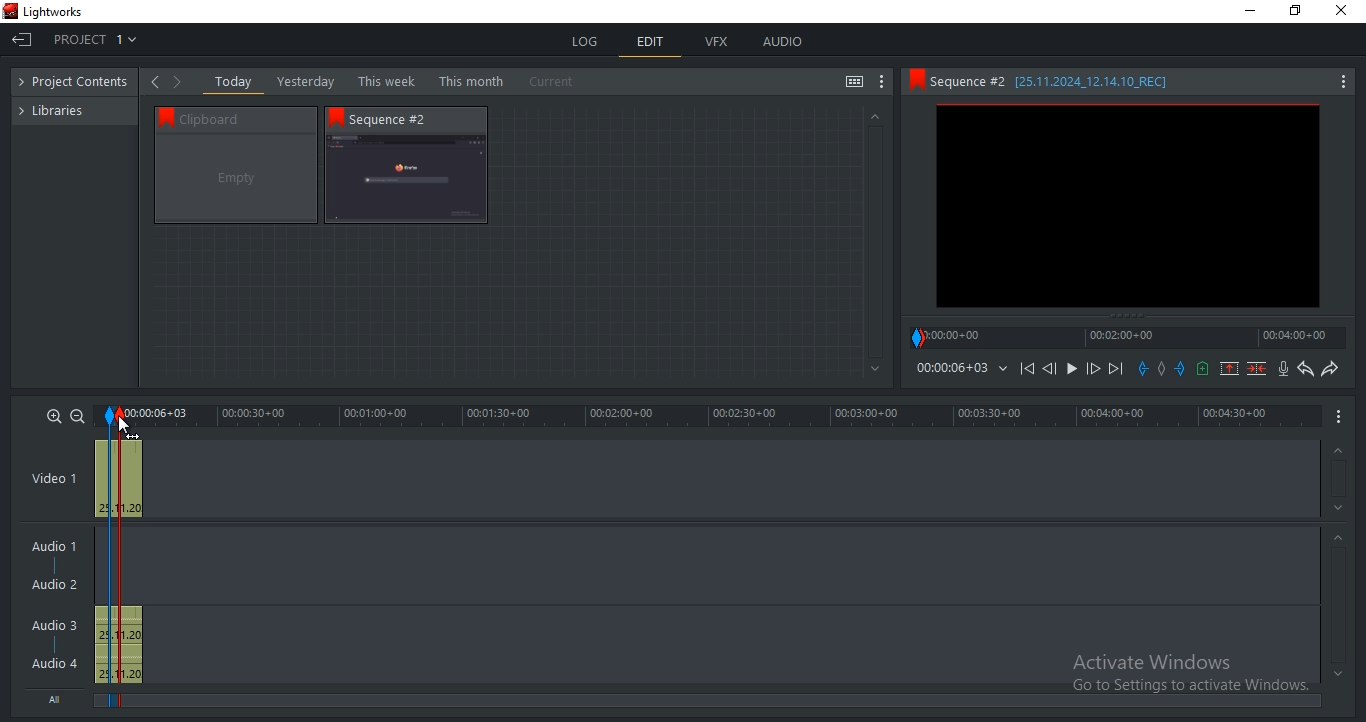 The height and width of the screenshot is (722, 1366). I want to click on audio, so click(782, 41).